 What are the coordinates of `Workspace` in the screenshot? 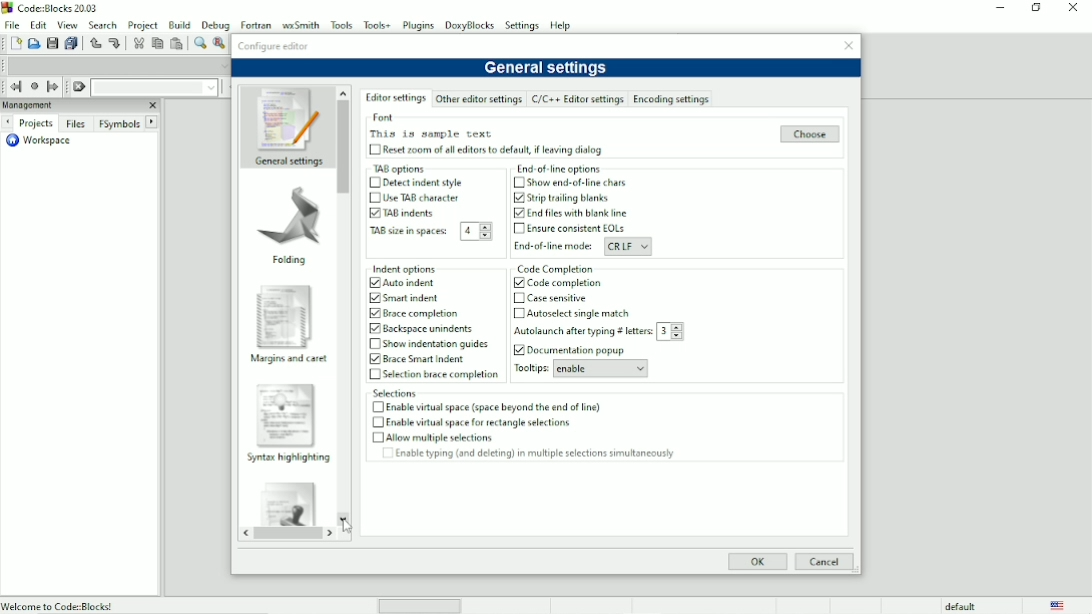 It's located at (43, 142).